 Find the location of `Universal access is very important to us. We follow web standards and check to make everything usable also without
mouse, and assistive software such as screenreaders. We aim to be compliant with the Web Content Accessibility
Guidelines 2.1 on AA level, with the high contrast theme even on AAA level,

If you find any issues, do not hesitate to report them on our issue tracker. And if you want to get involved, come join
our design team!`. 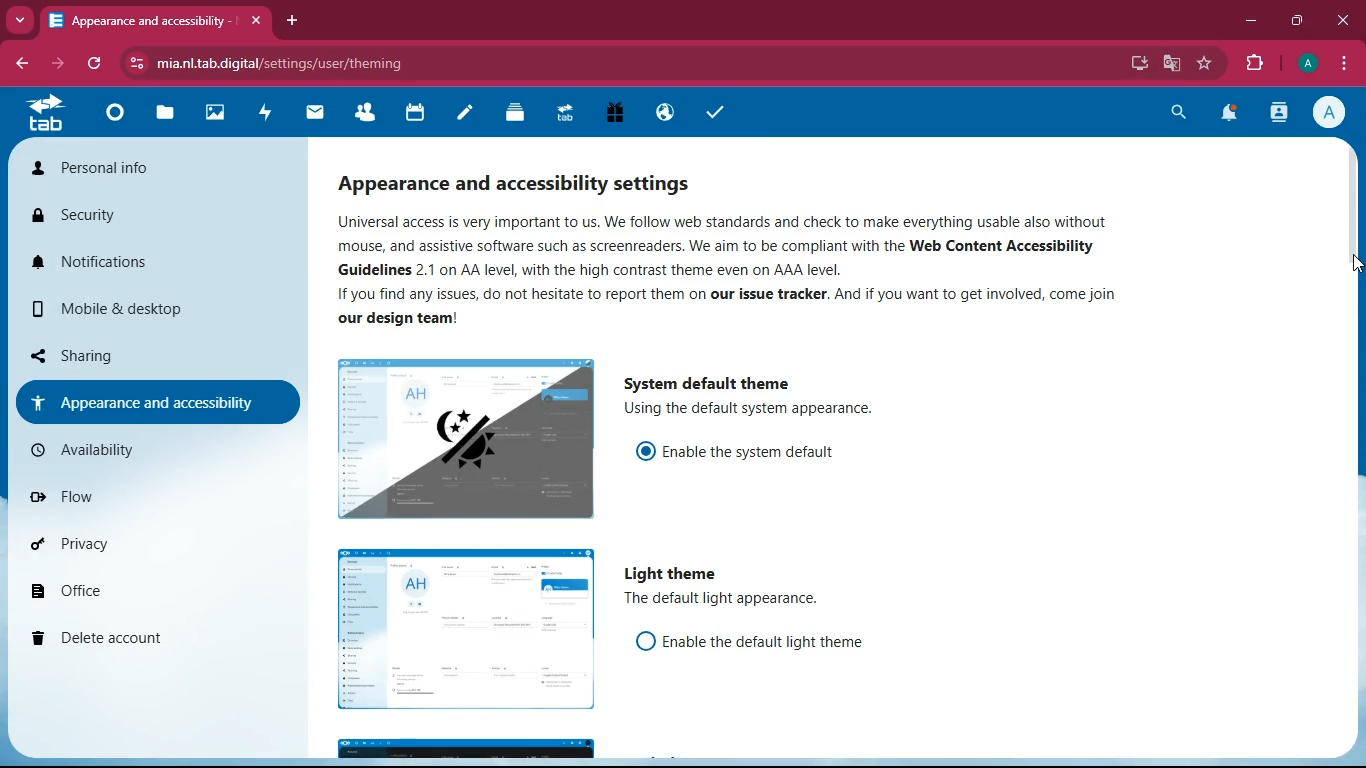

Universal access is very important to us. We follow web standards and check to make everything usable also without
mouse, and assistive software such as screenreaders. We aim to be compliant with the Web Content Accessibility
Guidelines 2.1 on AA level, with the high contrast theme even on AAA level,

If you find any issues, do not hesitate to report them on our issue tracker. And if you want to get involved, come join
our design team! is located at coordinates (726, 271).